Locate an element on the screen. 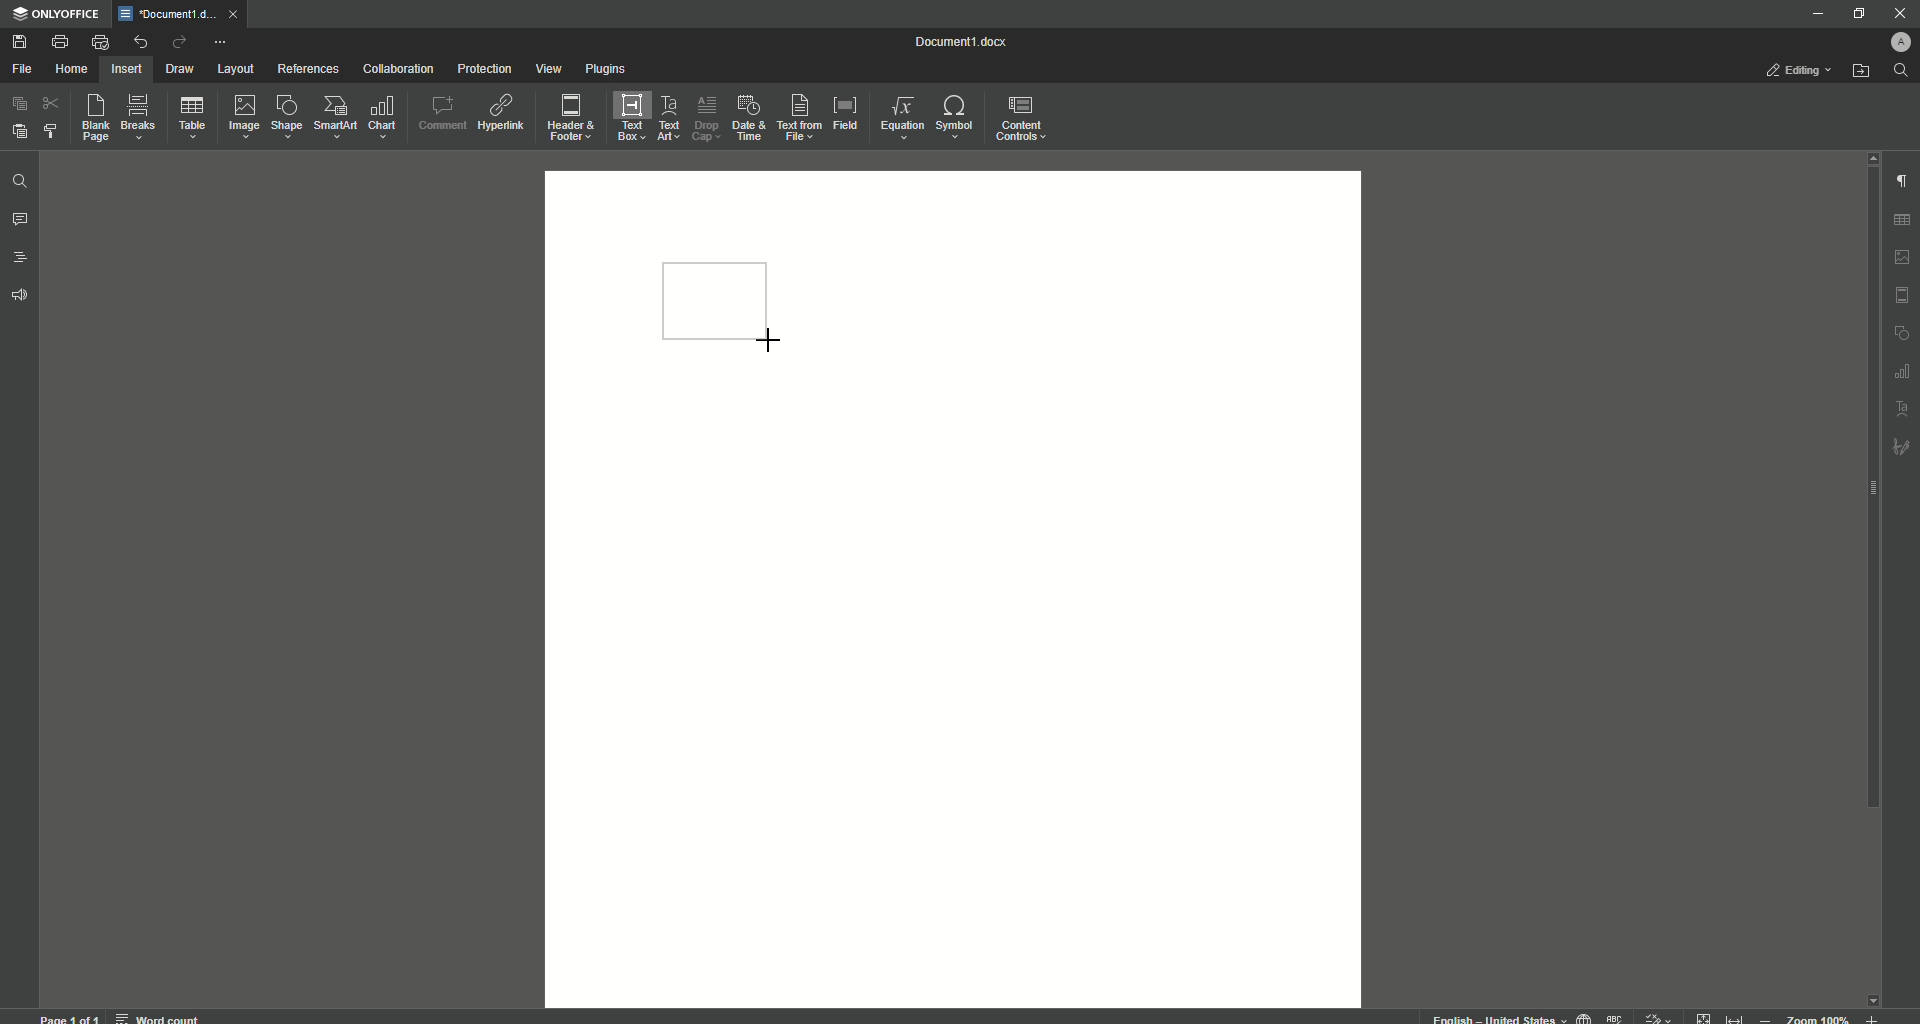 The width and height of the screenshot is (1920, 1024). Save is located at coordinates (22, 43).